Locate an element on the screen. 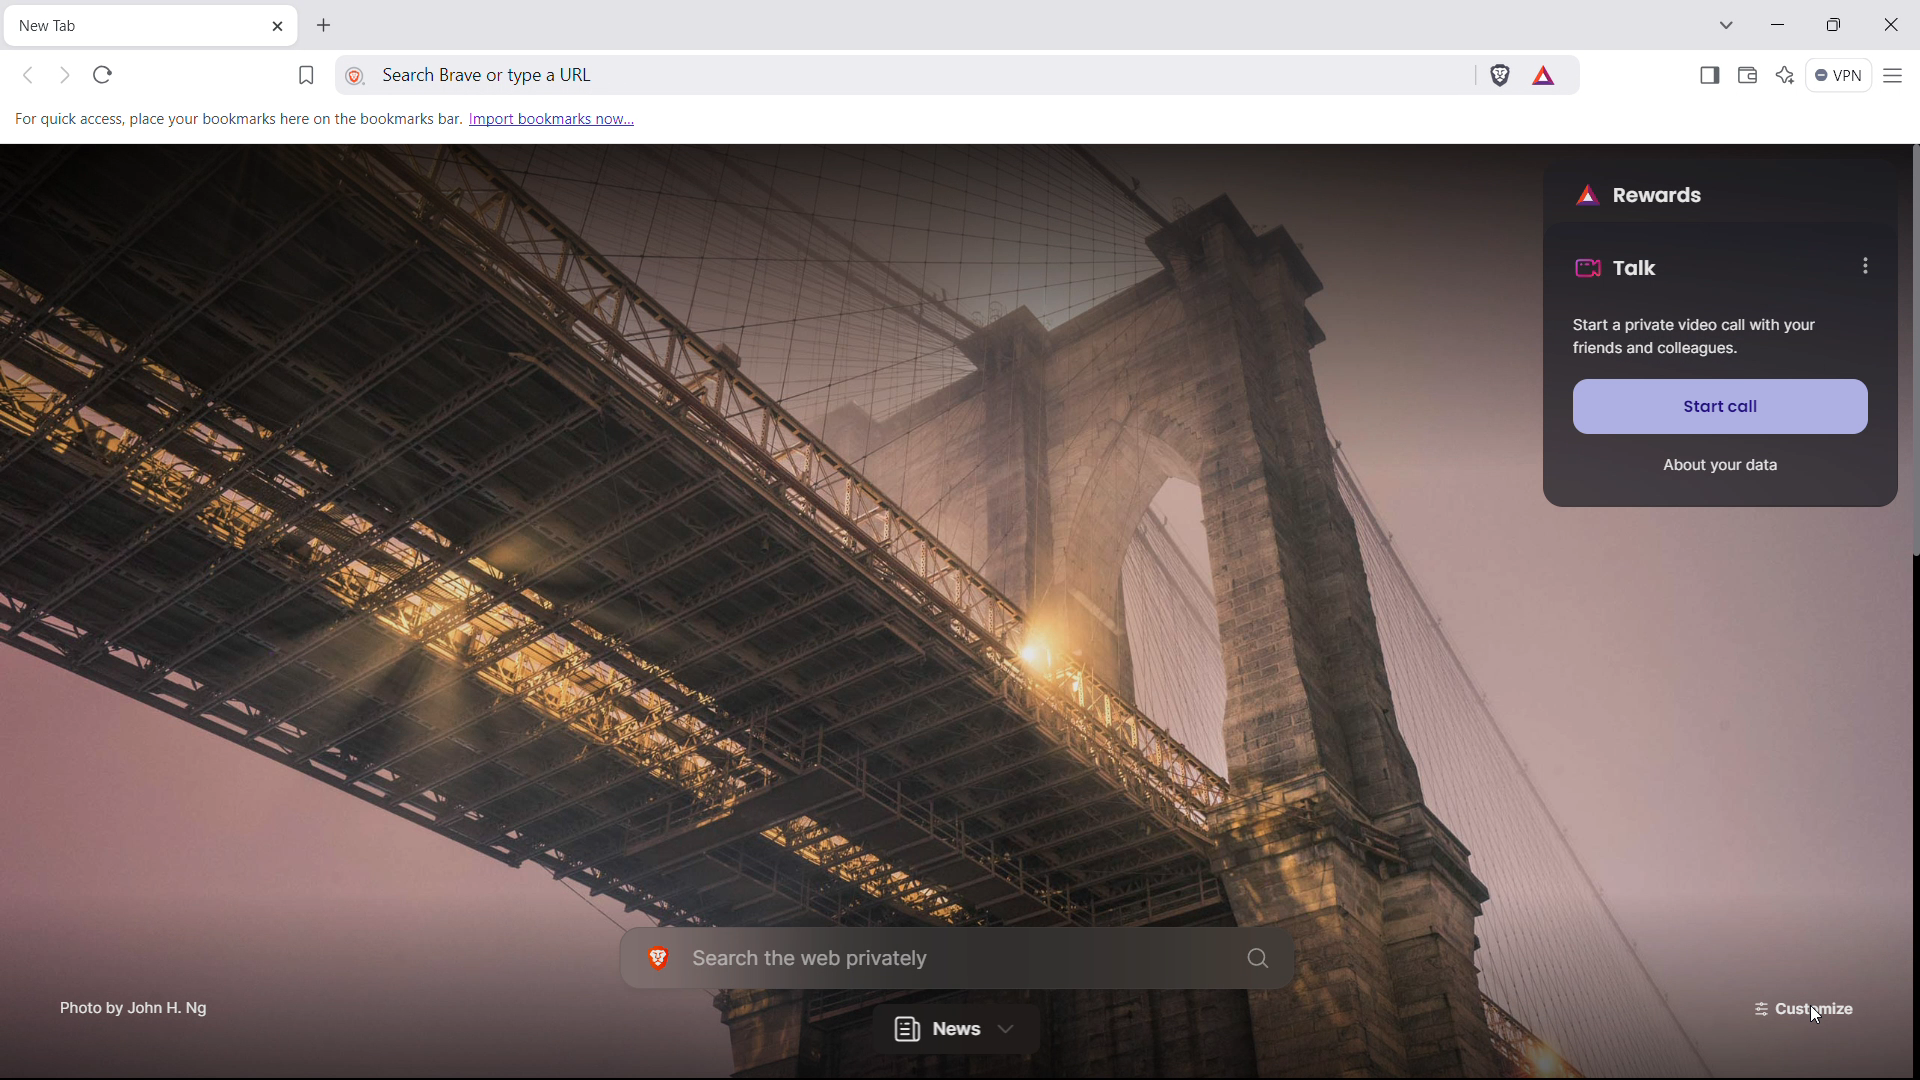 The height and width of the screenshot is (1080, 1920). customize and control is located at coordinates (1895, 76).